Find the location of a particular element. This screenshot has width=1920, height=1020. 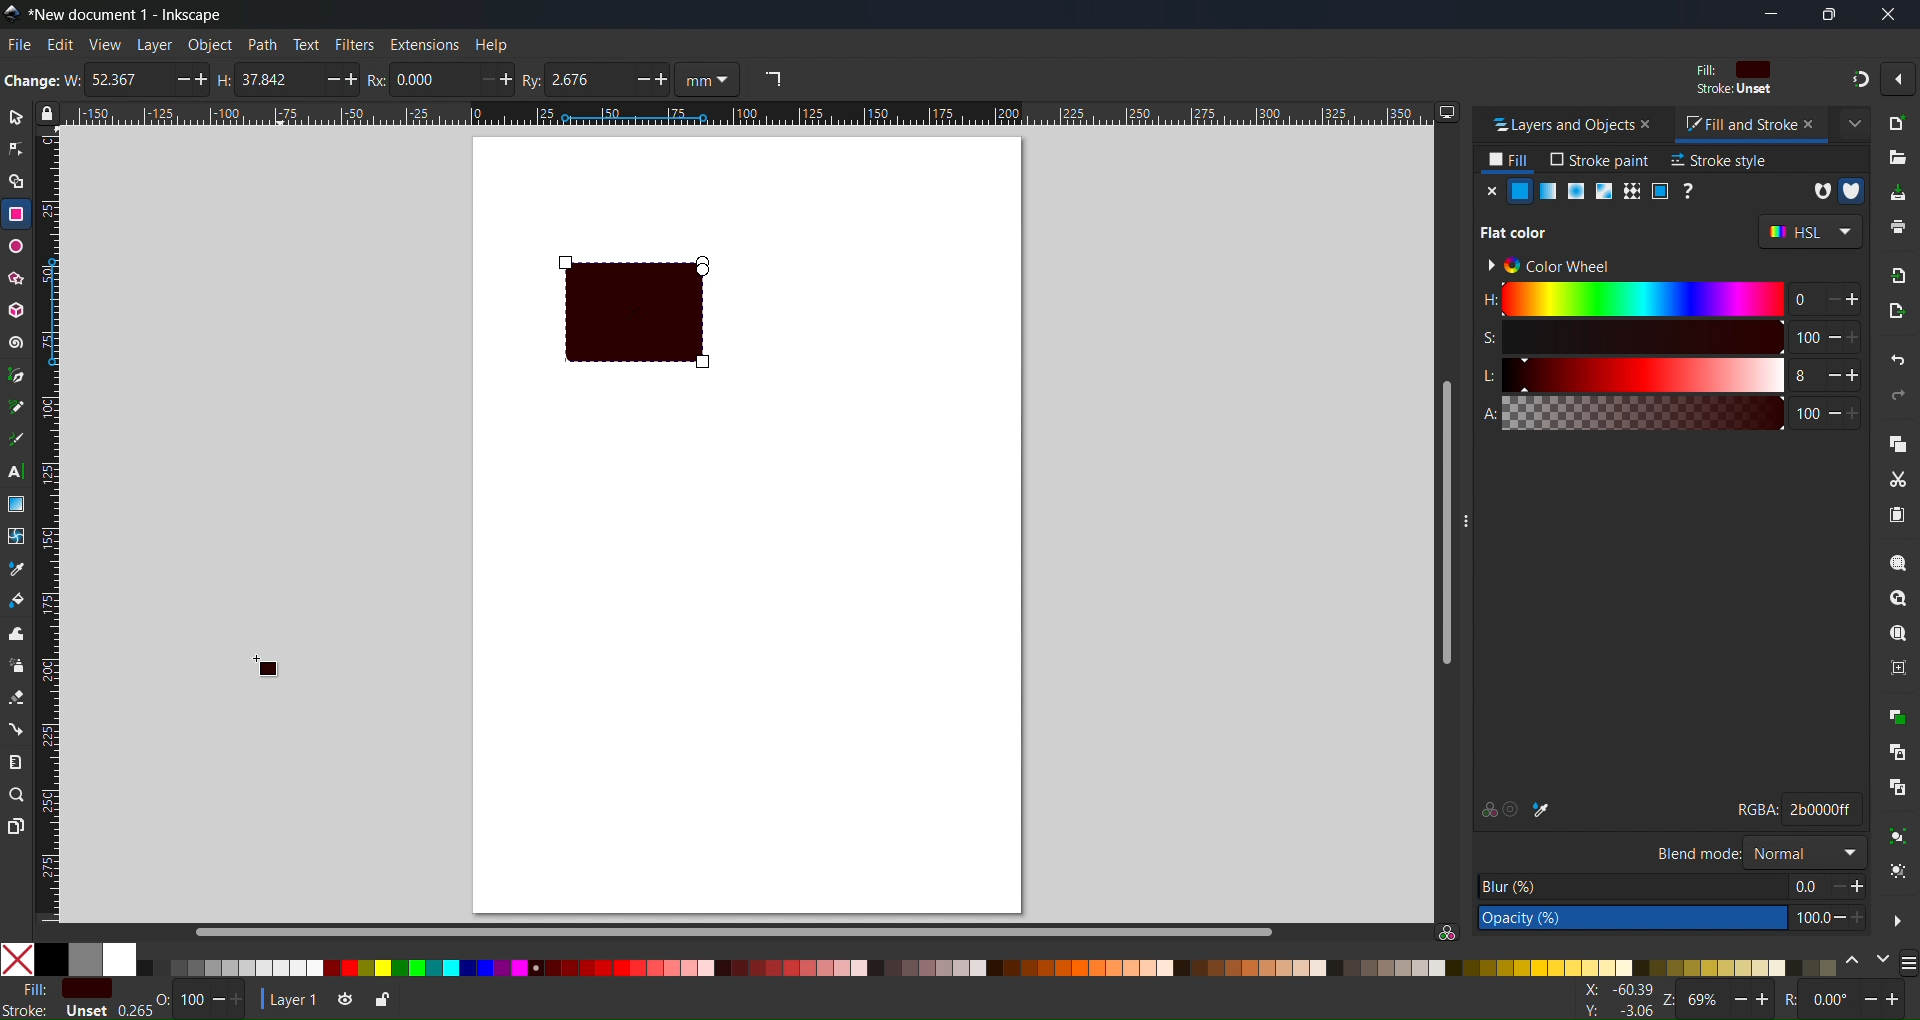

Print is located at coordinates (1897, 227).